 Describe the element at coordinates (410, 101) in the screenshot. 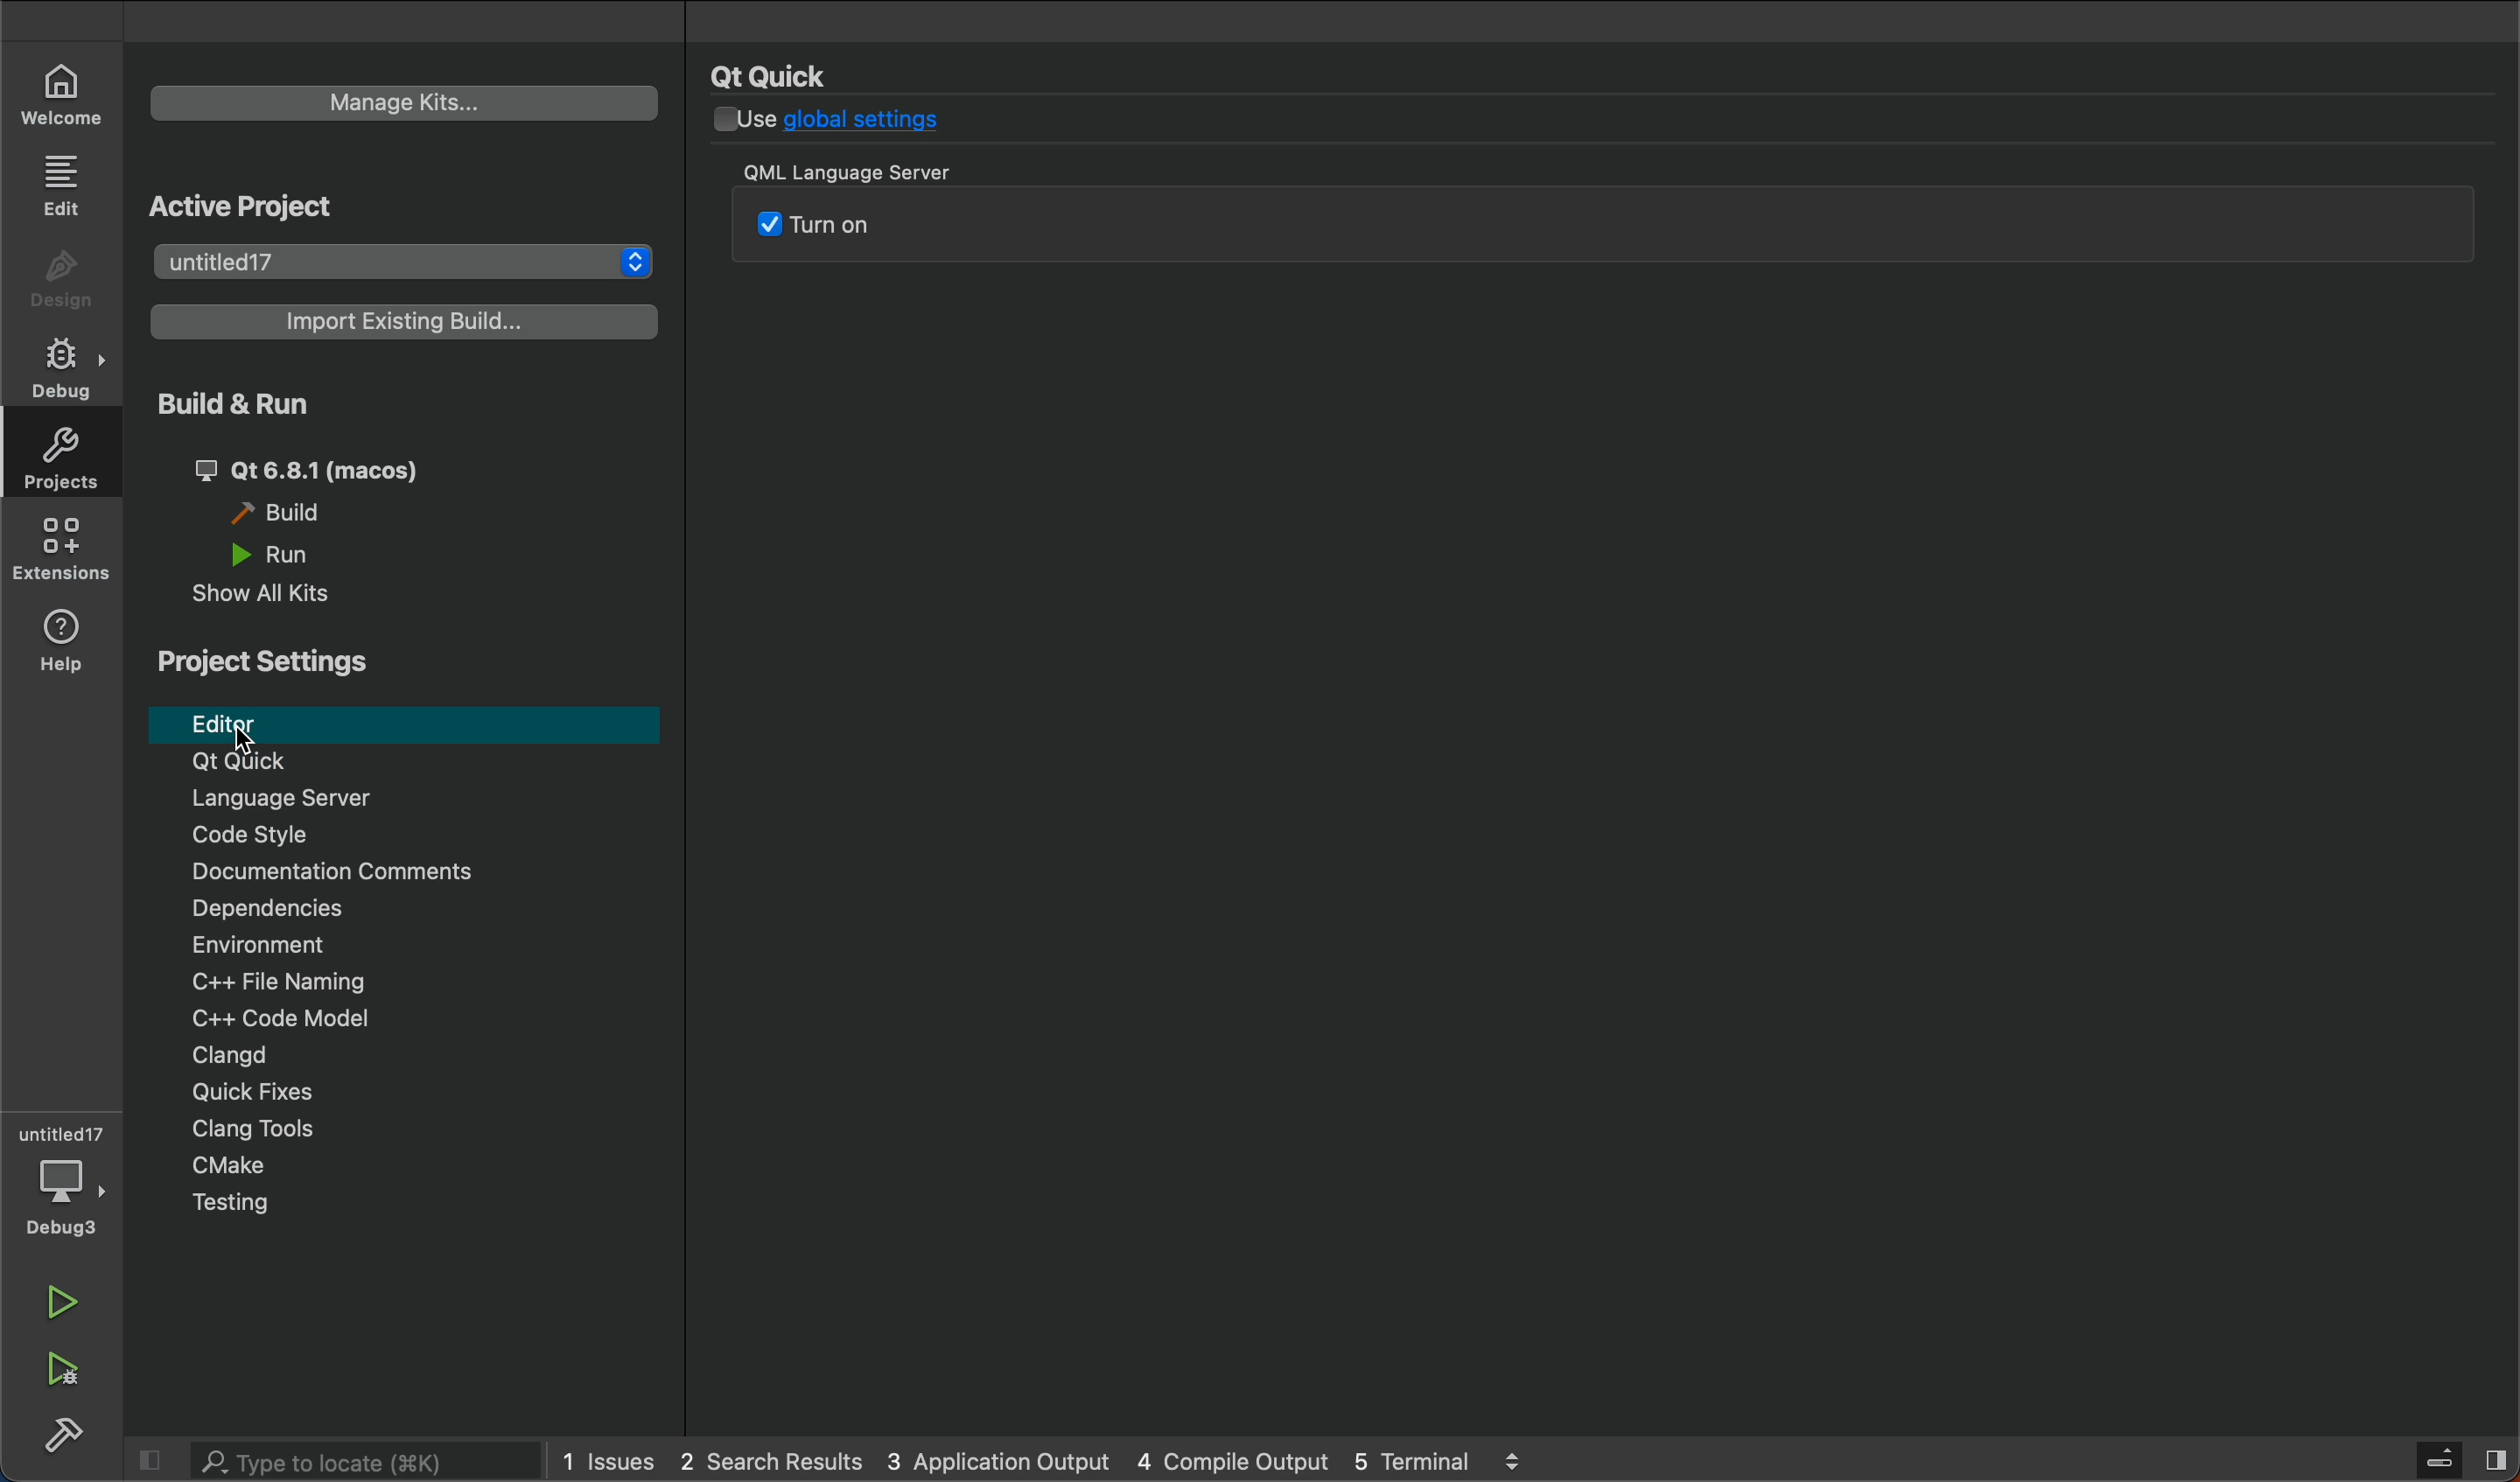

I see `manage kits` at that location.